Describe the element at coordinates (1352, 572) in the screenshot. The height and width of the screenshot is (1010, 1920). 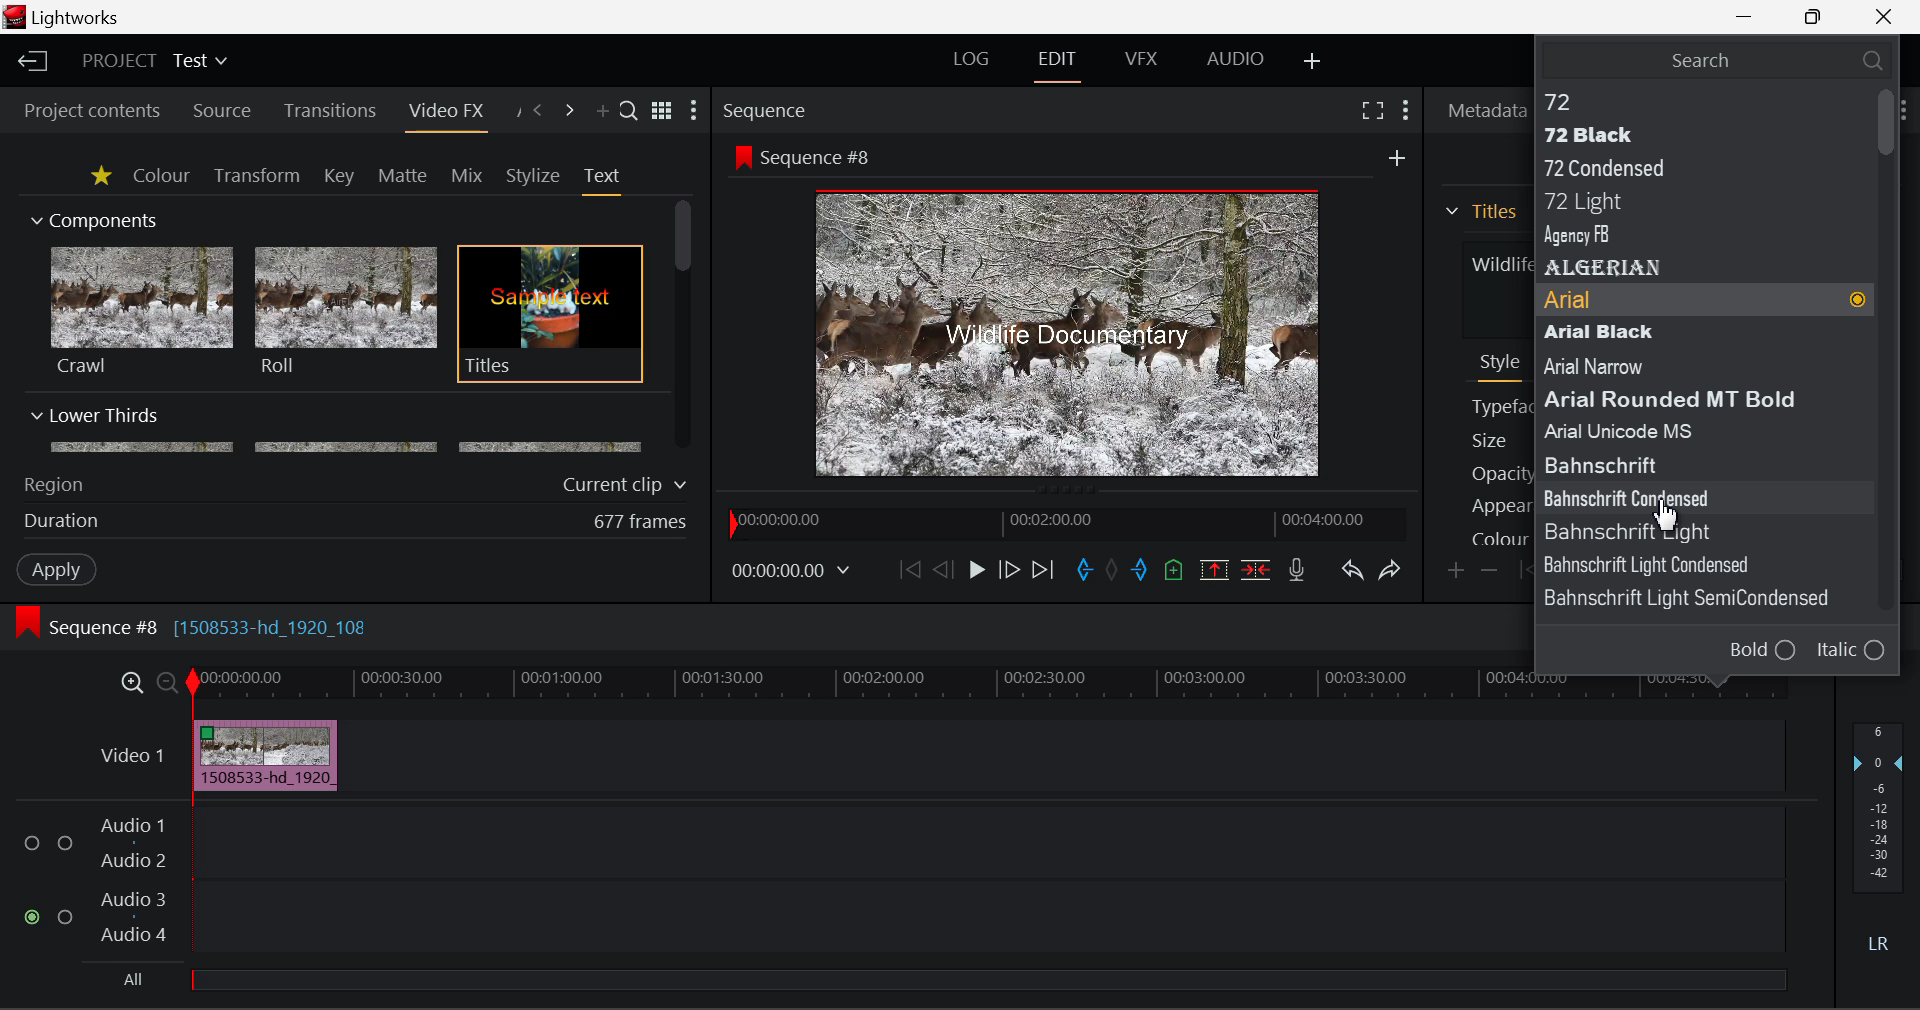
I see `Undo` at that location.